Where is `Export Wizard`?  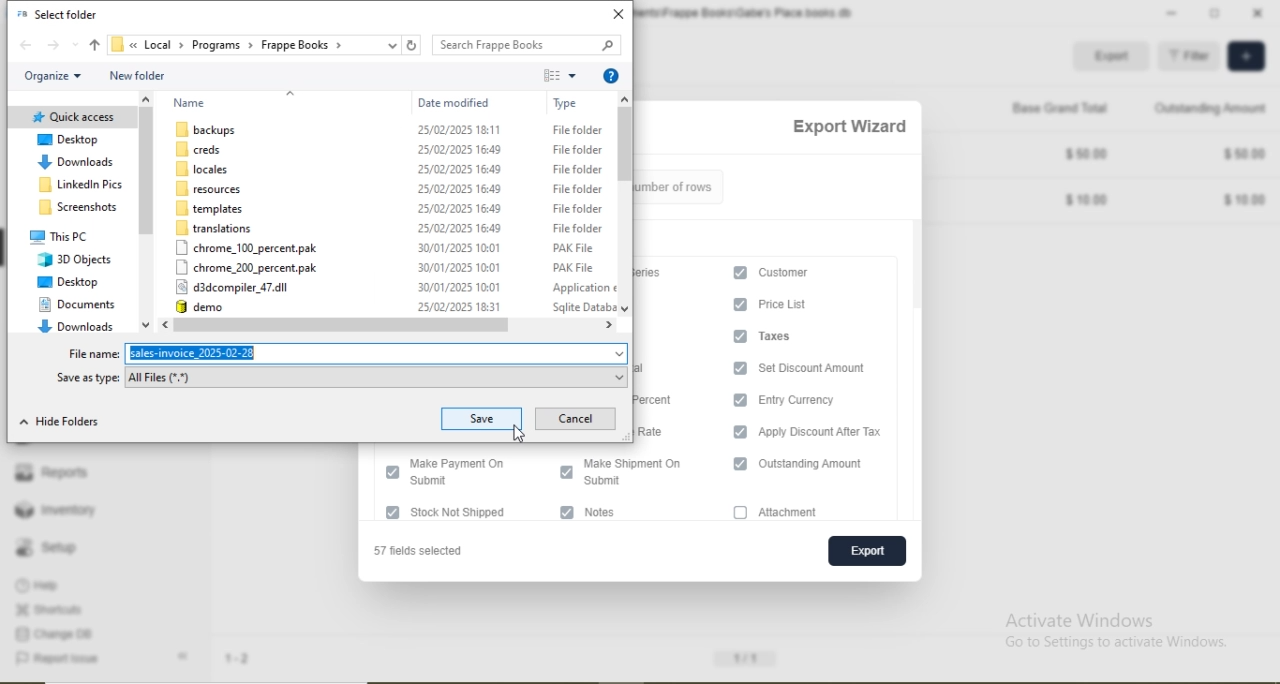
Export Wizard is located at coordinates (849, 127).